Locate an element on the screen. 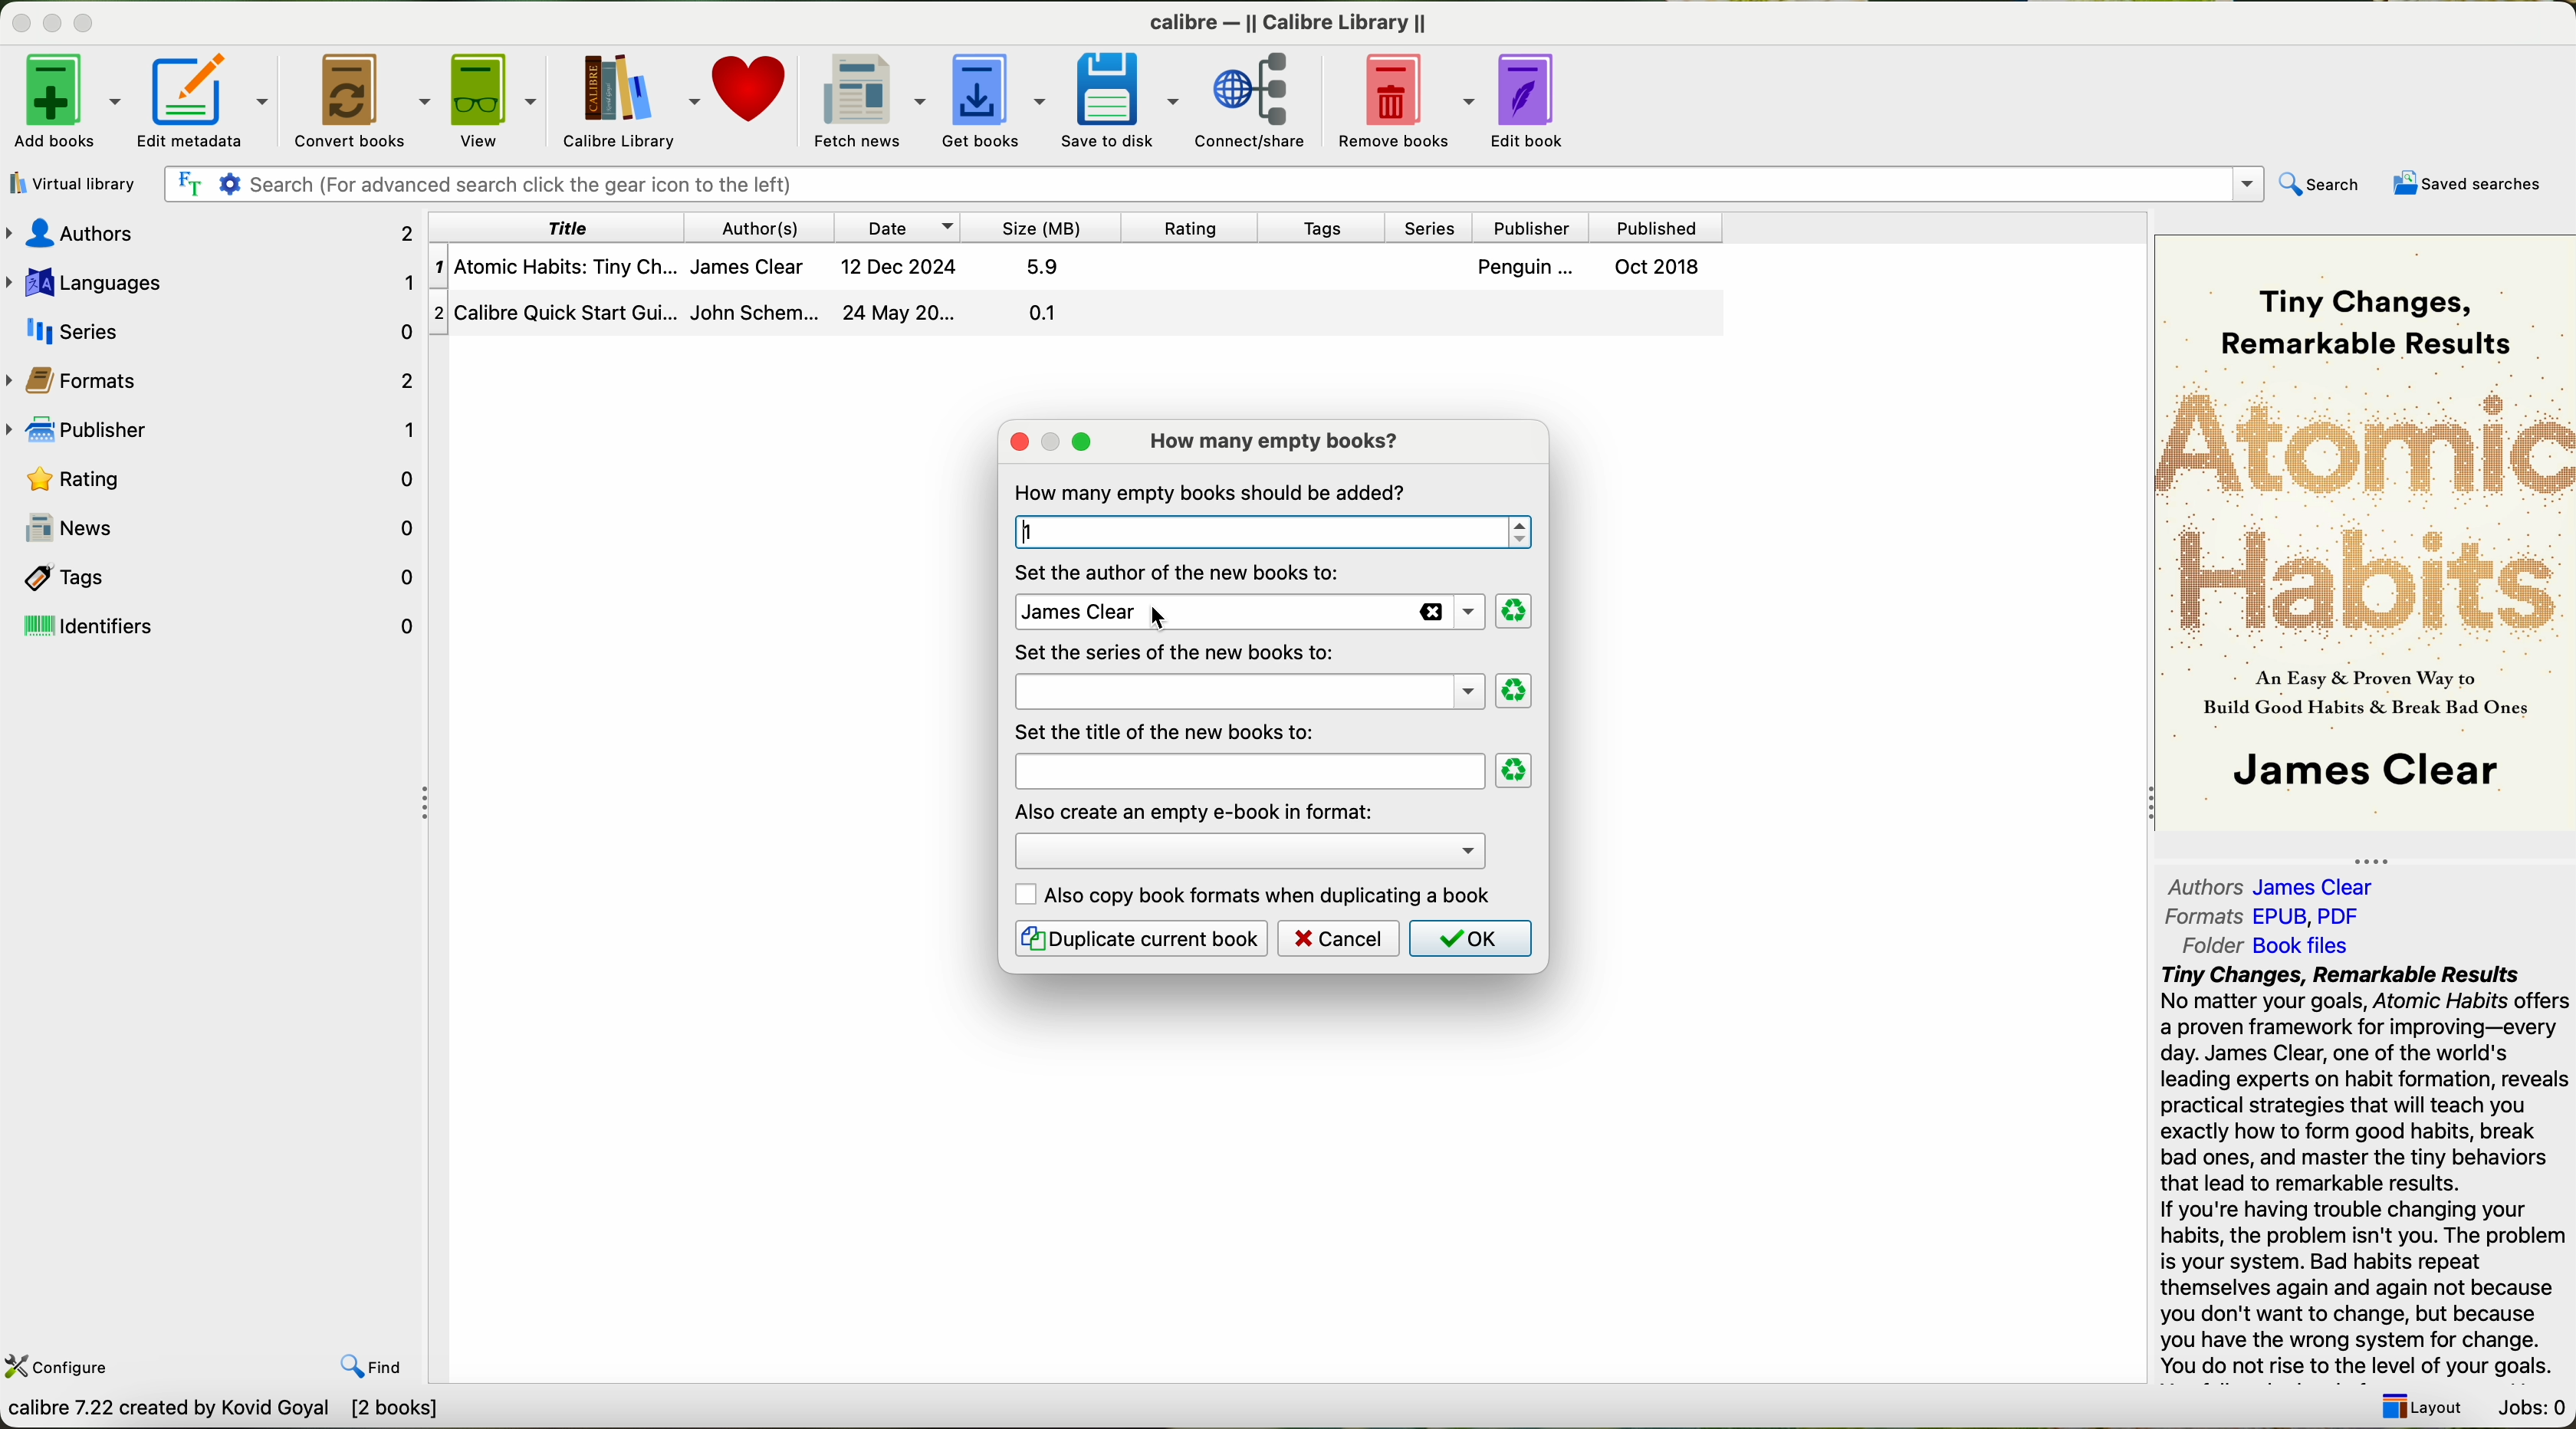 This screenshot has height=1429, width=2576. first book is located at coordinates (1080, 265).